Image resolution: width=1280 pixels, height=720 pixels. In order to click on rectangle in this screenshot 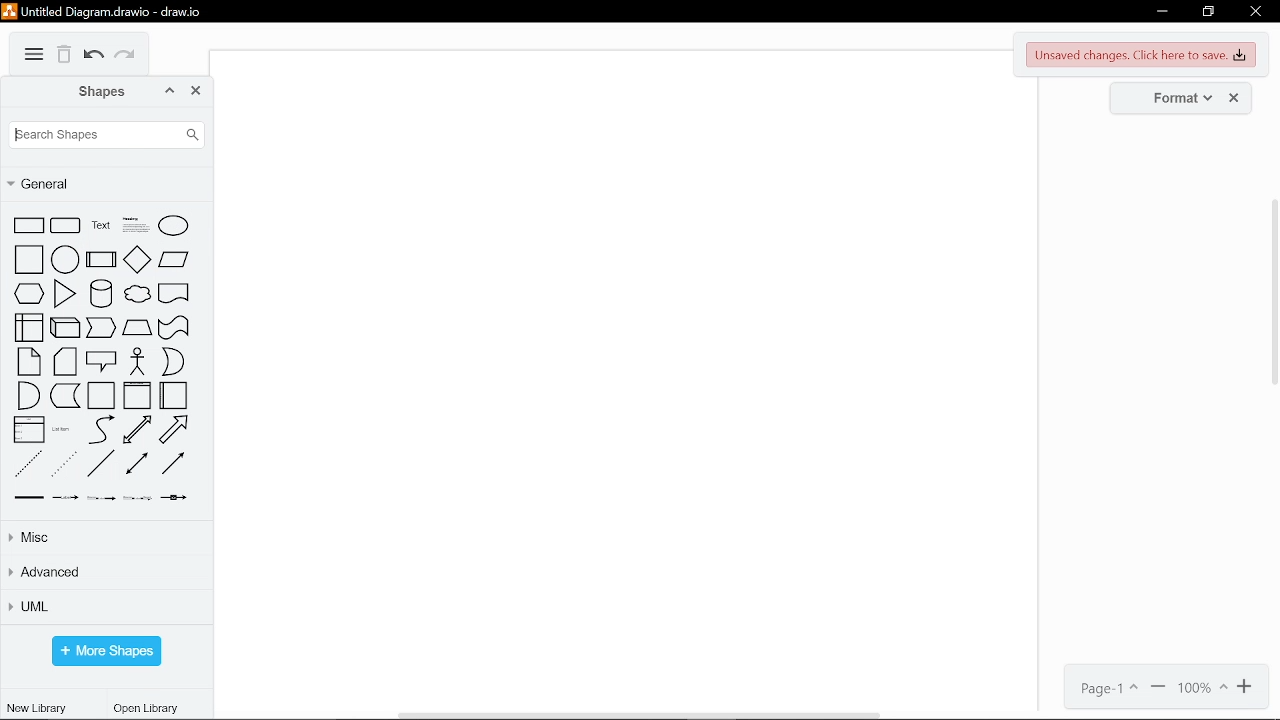, I will do `click(28, 226)`.